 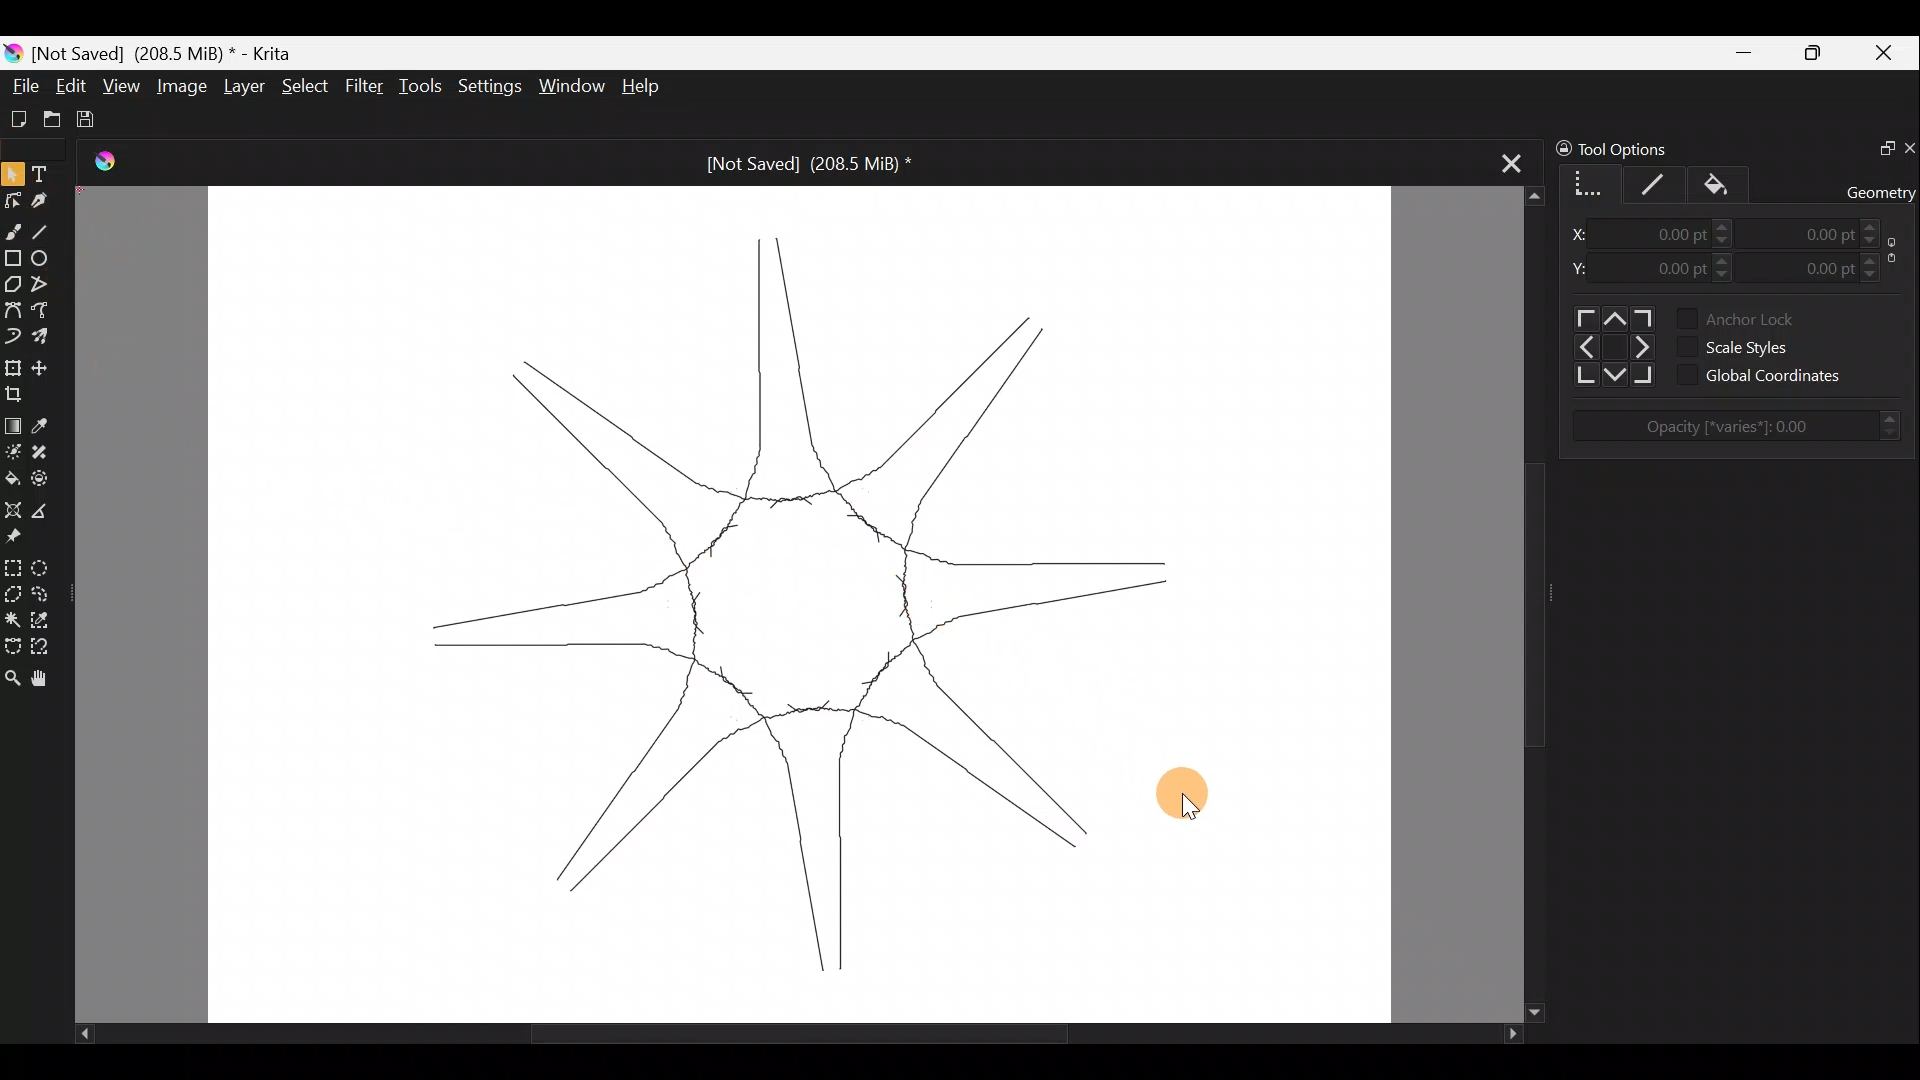 I want to click on Fill a contiguous area of color with color, so click(x=12, y=478).